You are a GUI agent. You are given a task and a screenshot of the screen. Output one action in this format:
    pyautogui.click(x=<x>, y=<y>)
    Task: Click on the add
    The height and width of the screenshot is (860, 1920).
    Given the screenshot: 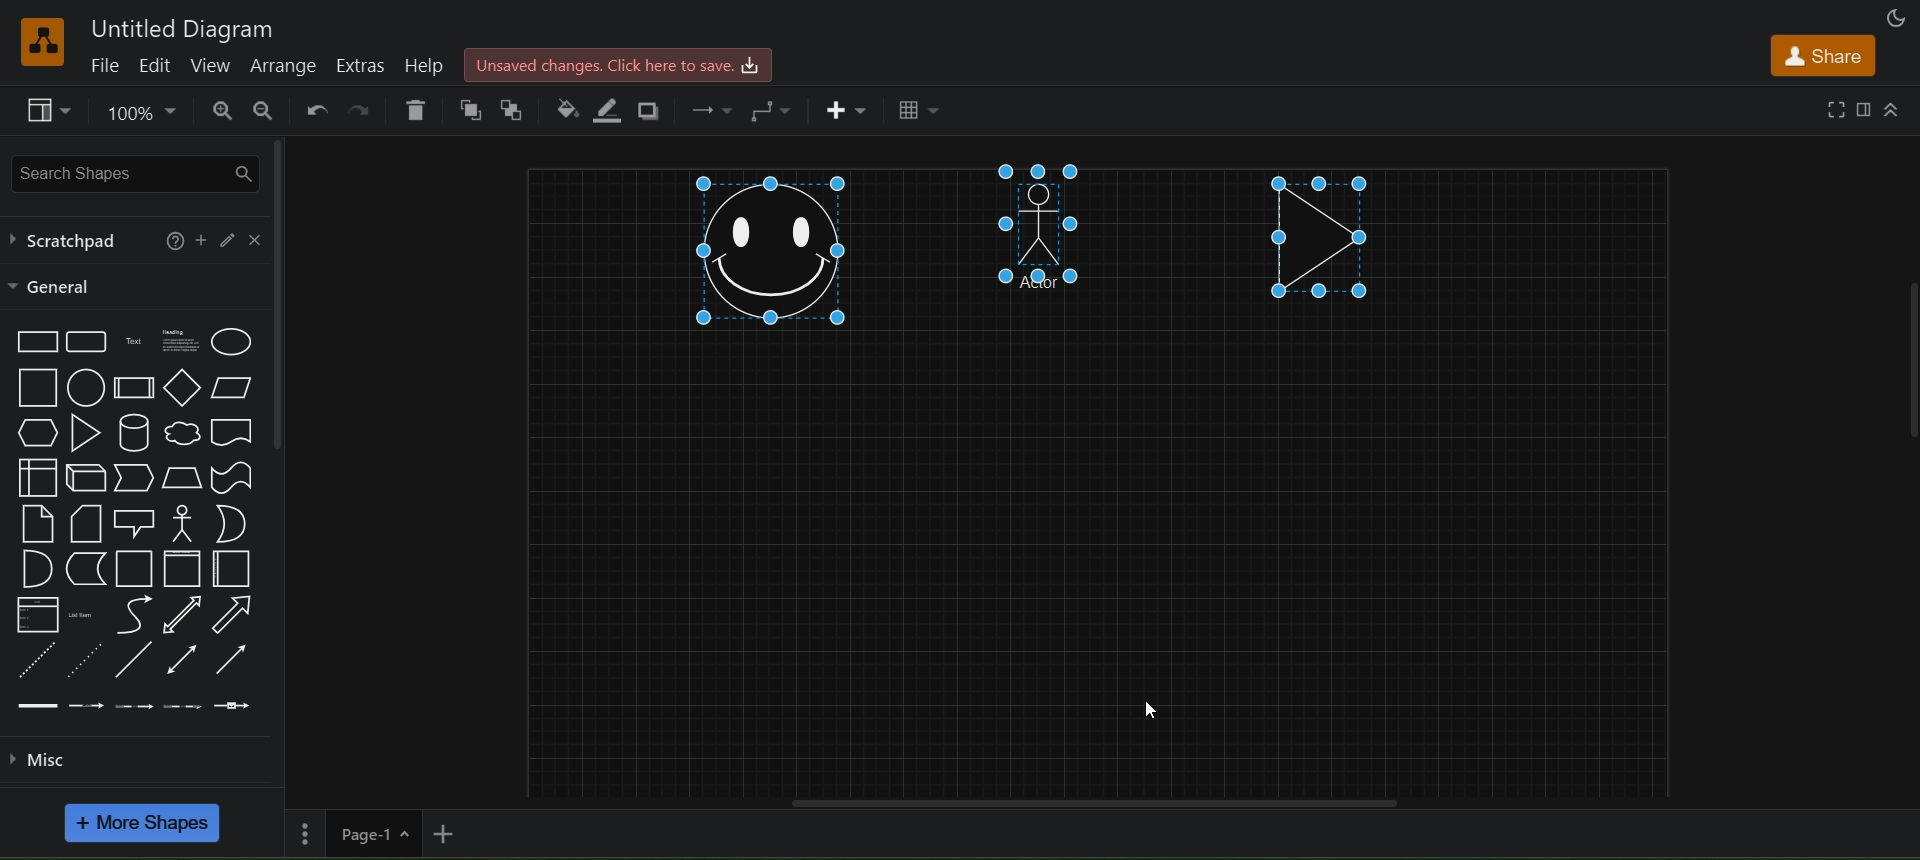 What is the action you would take?
    pyautogui.click(x=201, y=239)
    